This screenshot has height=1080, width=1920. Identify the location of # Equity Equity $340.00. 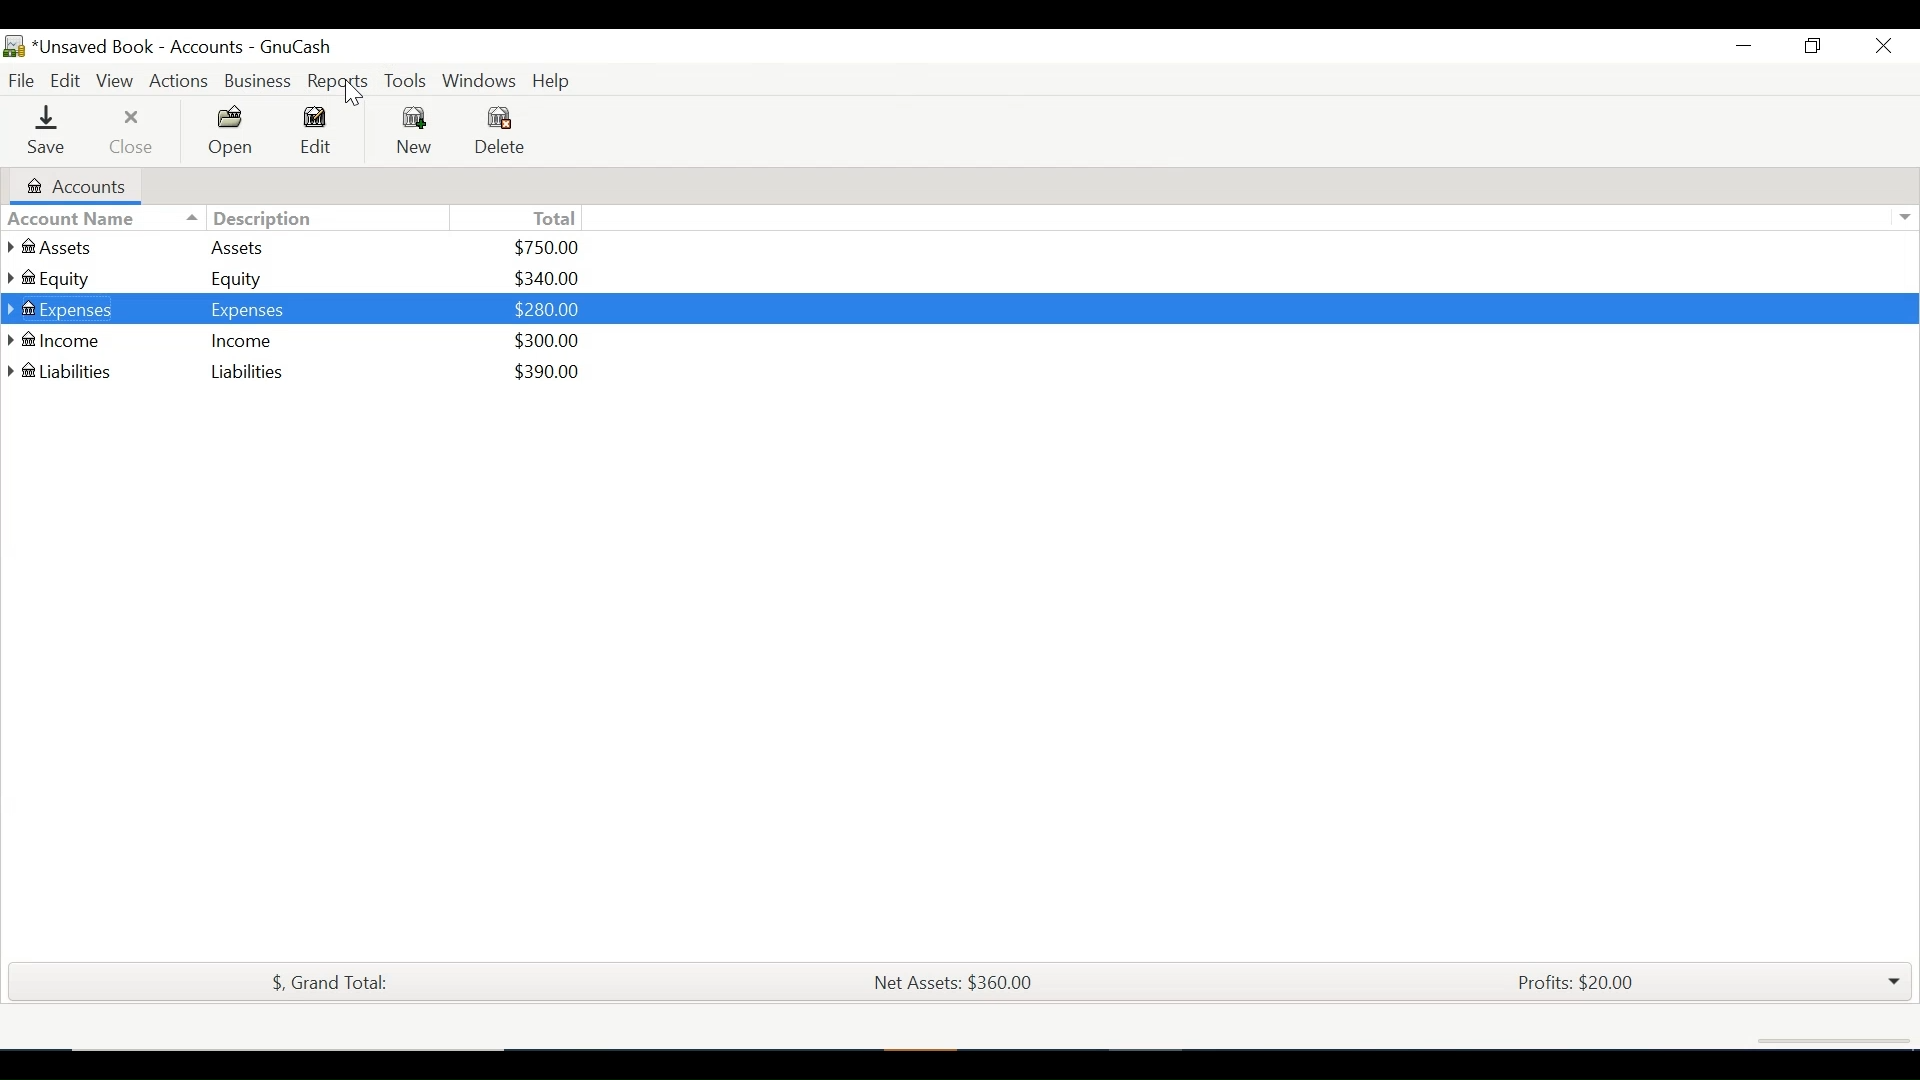
(303, 276).